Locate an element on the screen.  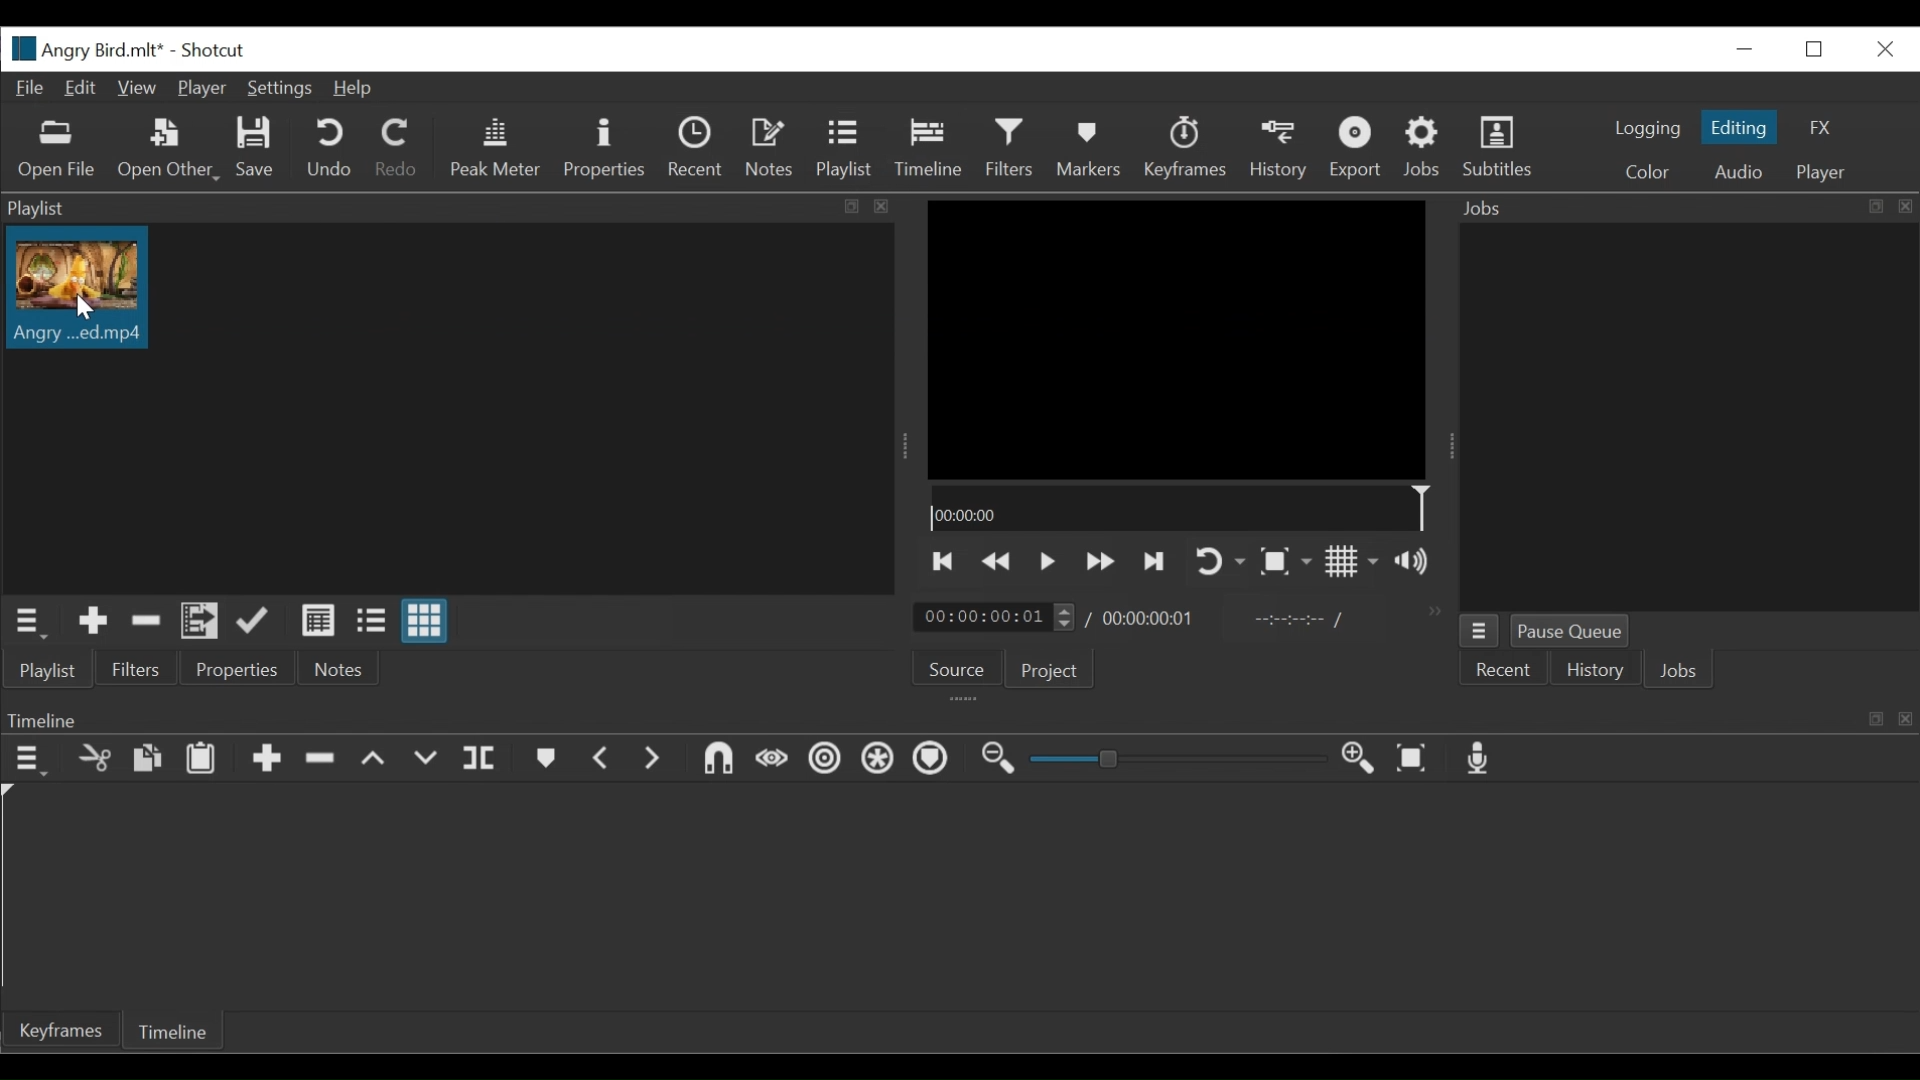
Record audio is located at coordinates (1477, 761).